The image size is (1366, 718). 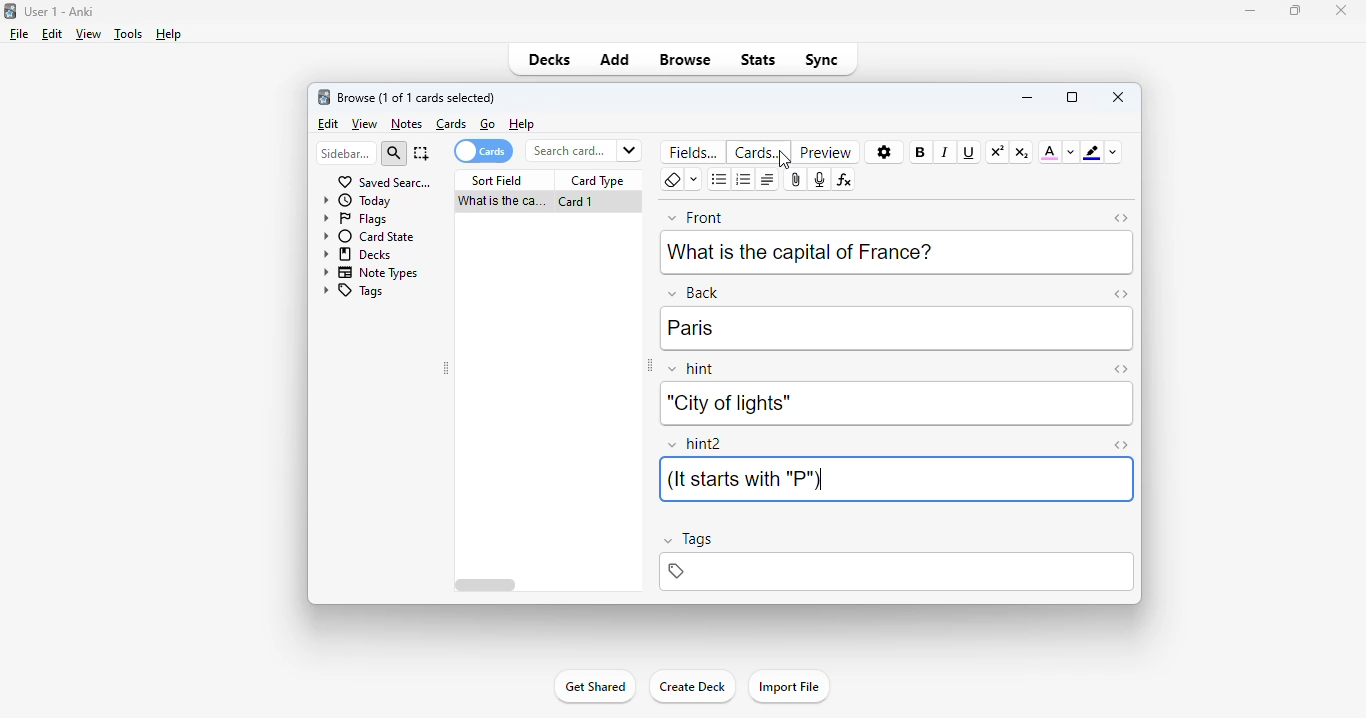 I want to click on file, so click(x=19, y=34).